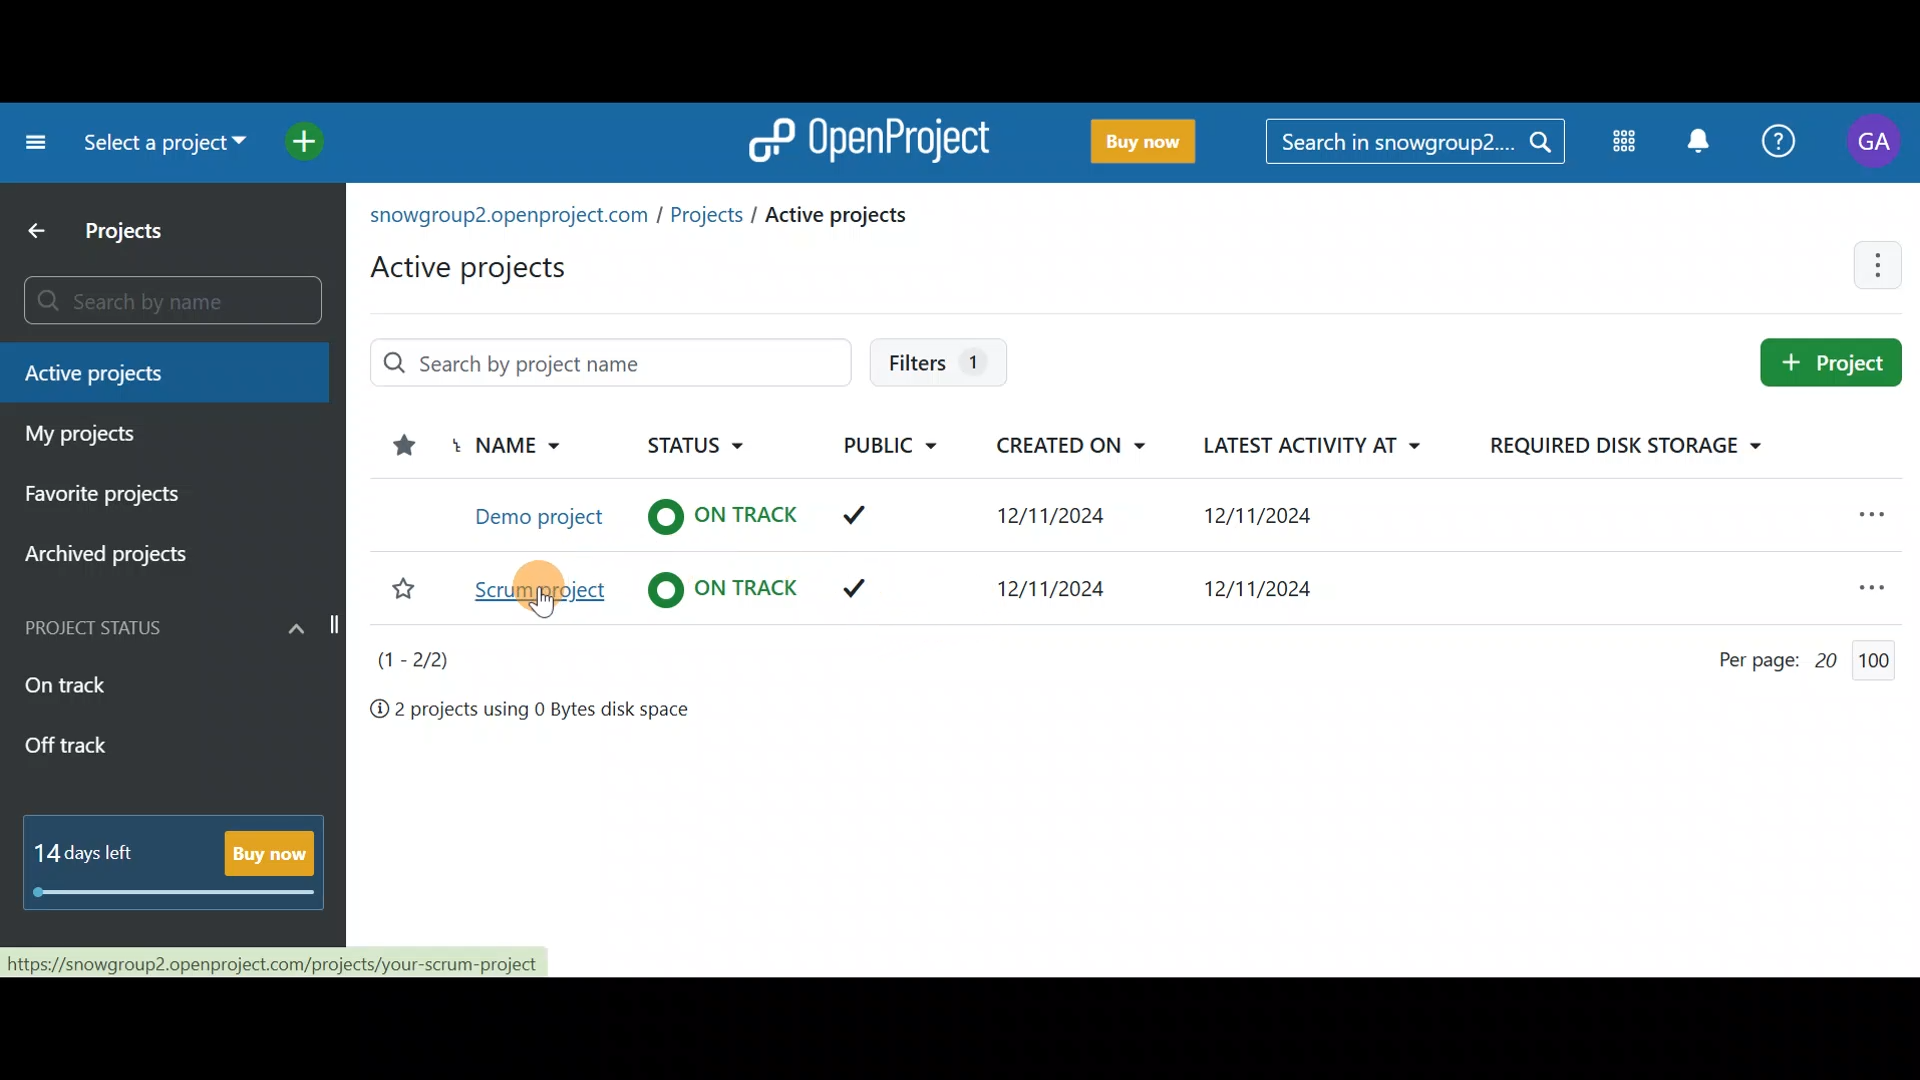  What do you see at coordinates (1056, 518) in the screenshot?
I see `created on` at bounding box center [1056, 518].